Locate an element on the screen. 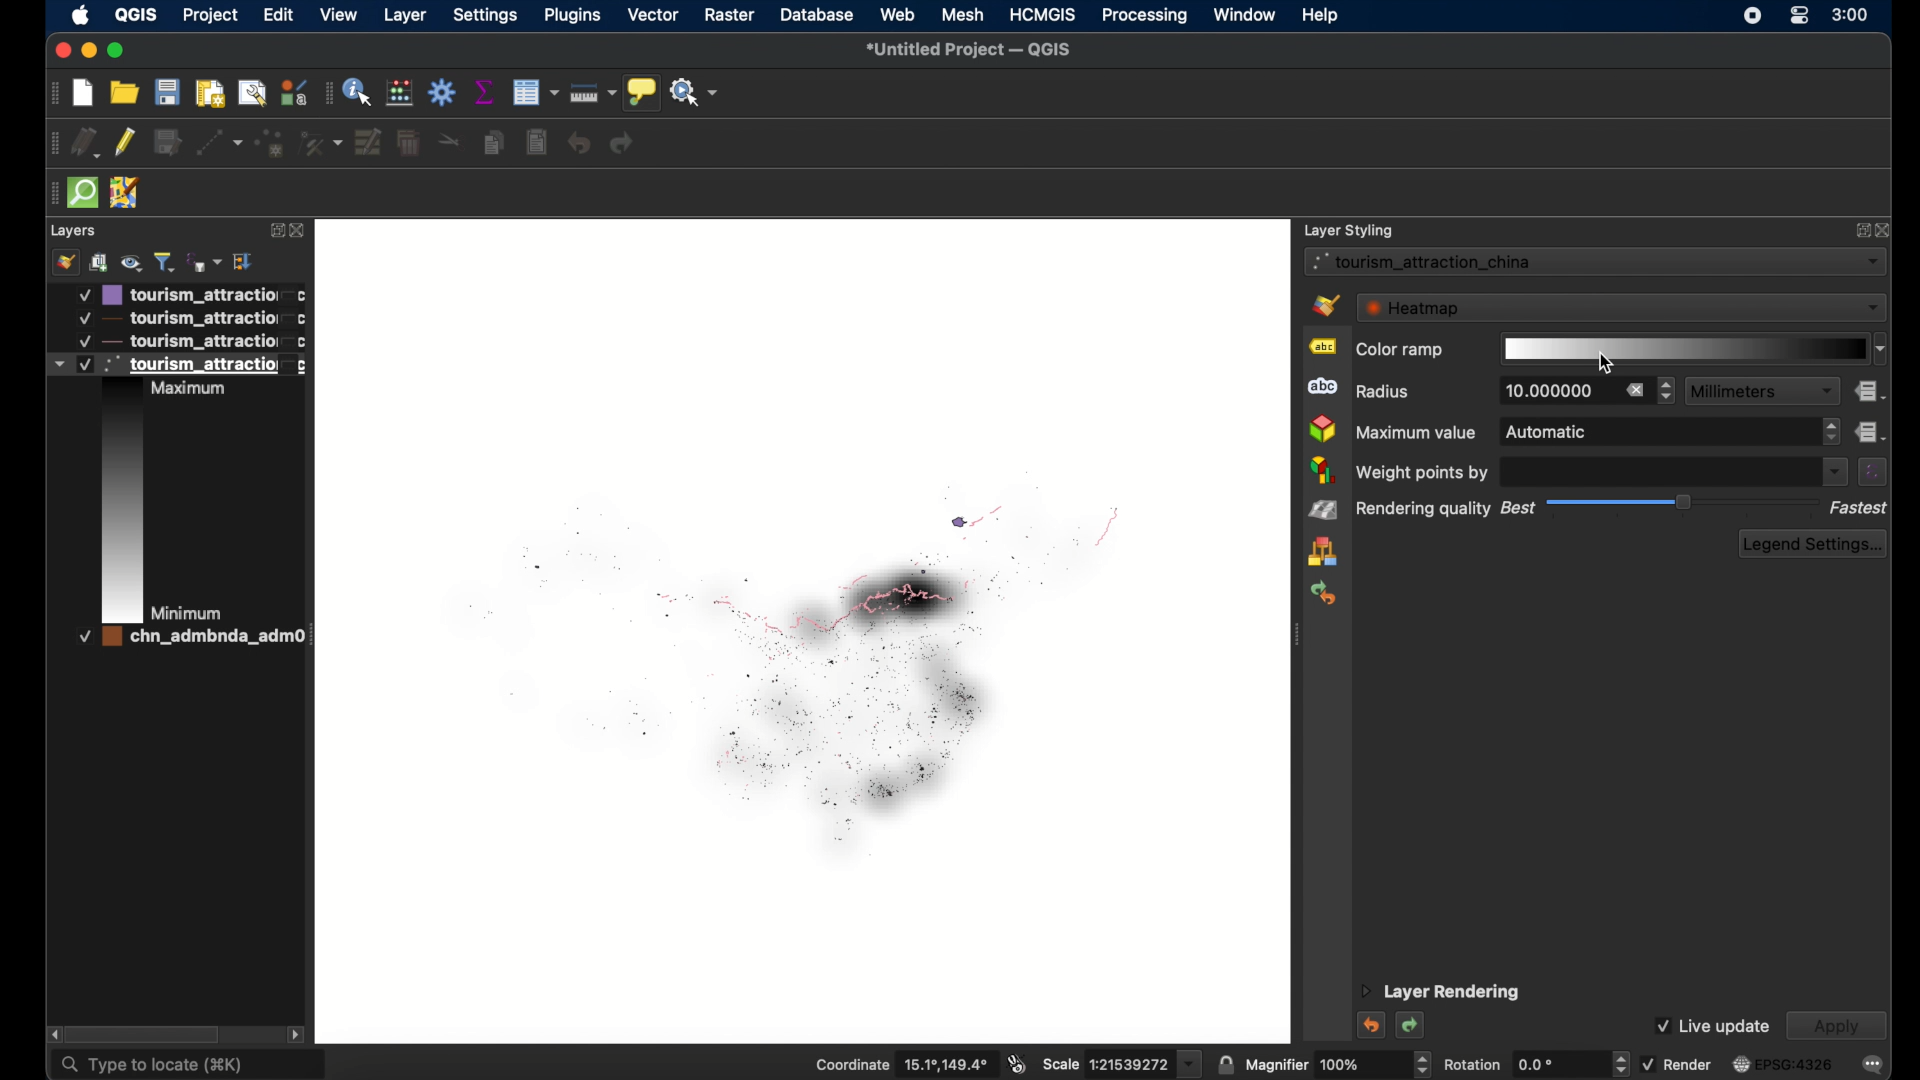  labels is located at coordinates (1321, 347).